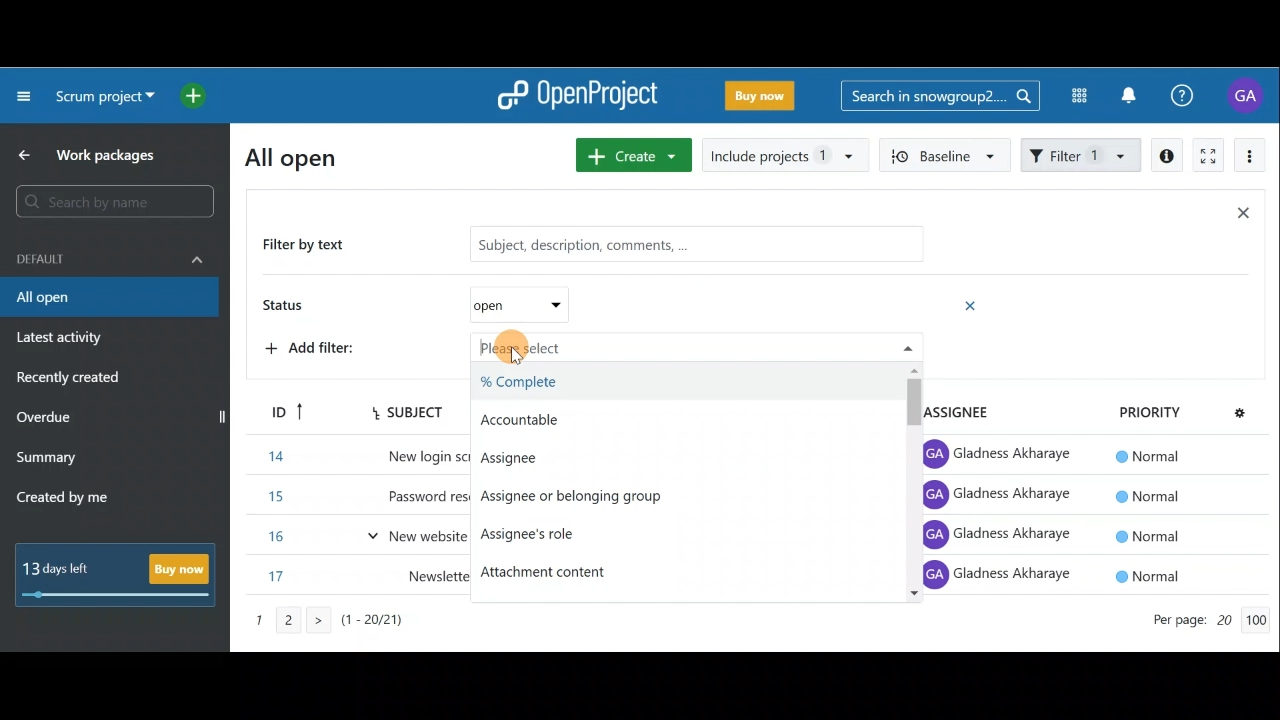 The image size is (1280, 720). Describe the element at coordinates (959, 413) in the screenshot. I see `Assignee` at that location.